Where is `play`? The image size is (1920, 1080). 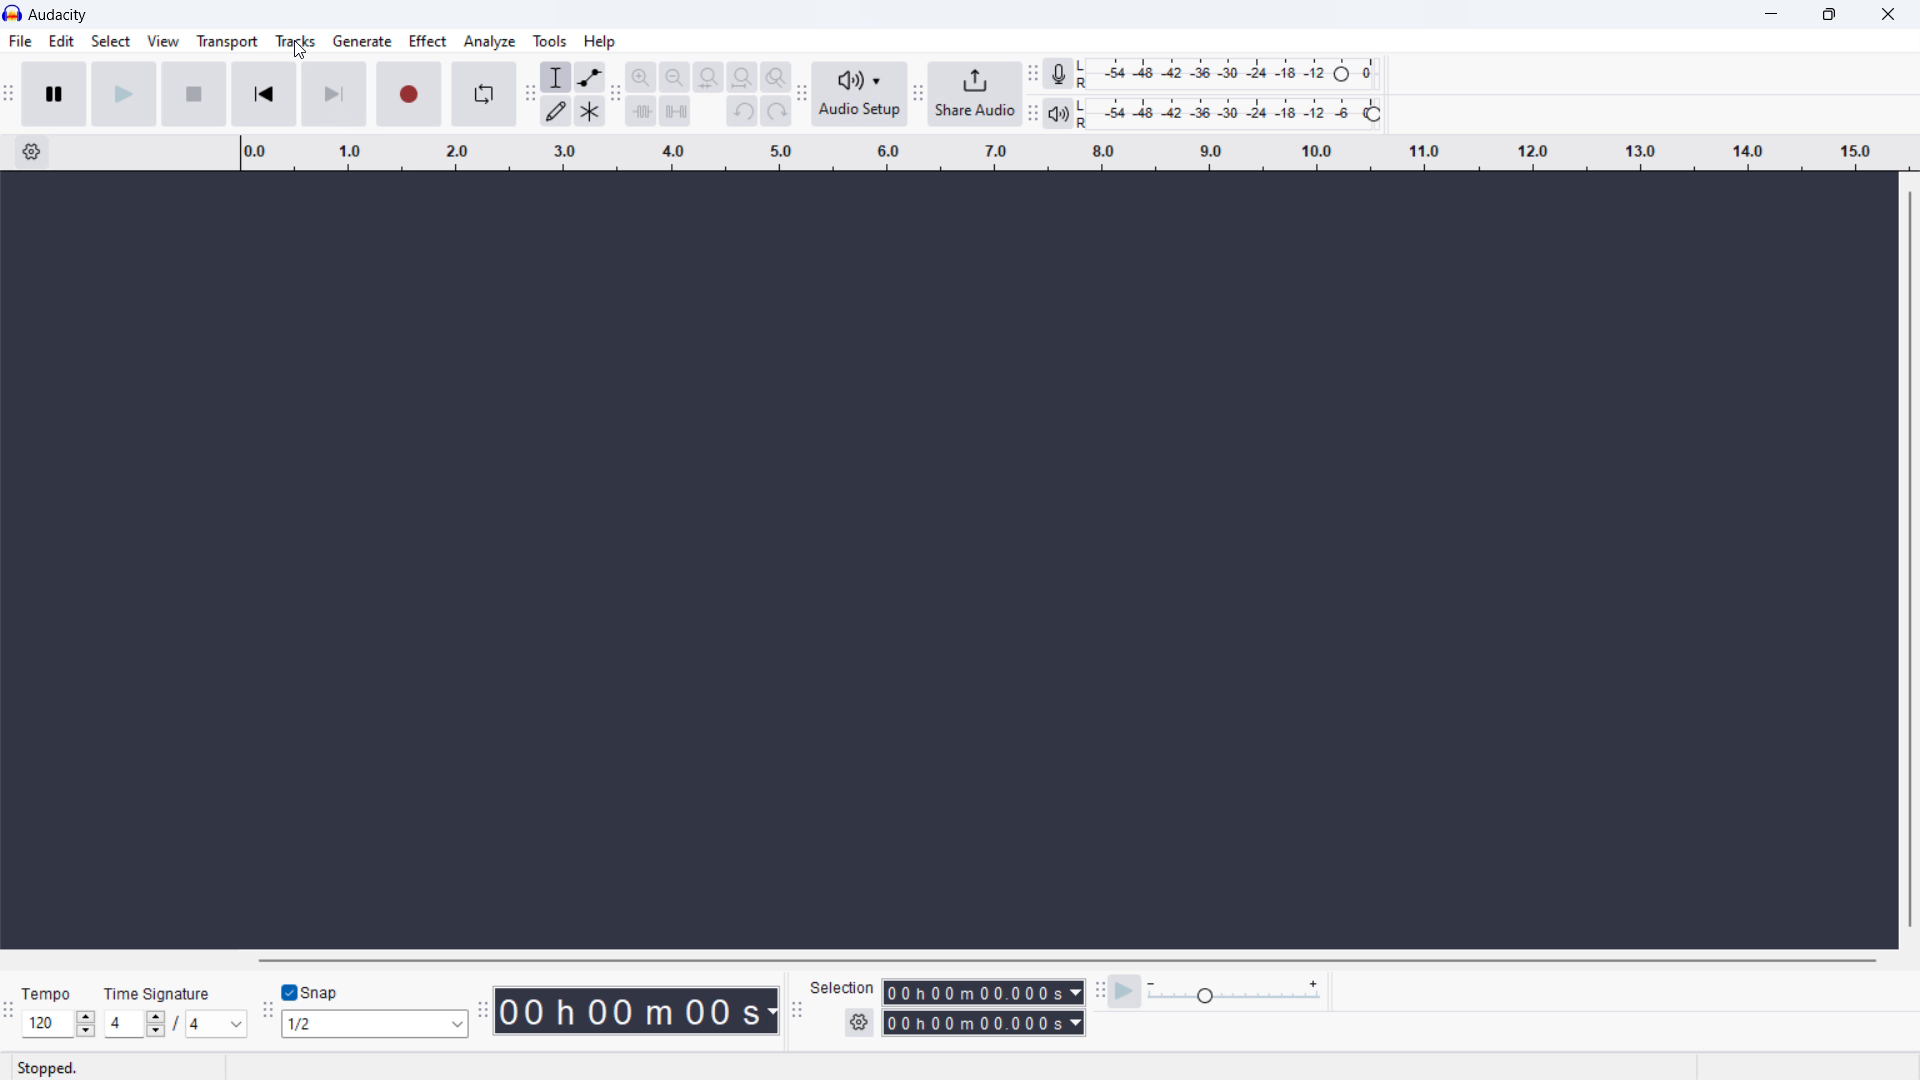
play is located at coordinates (123, 93).